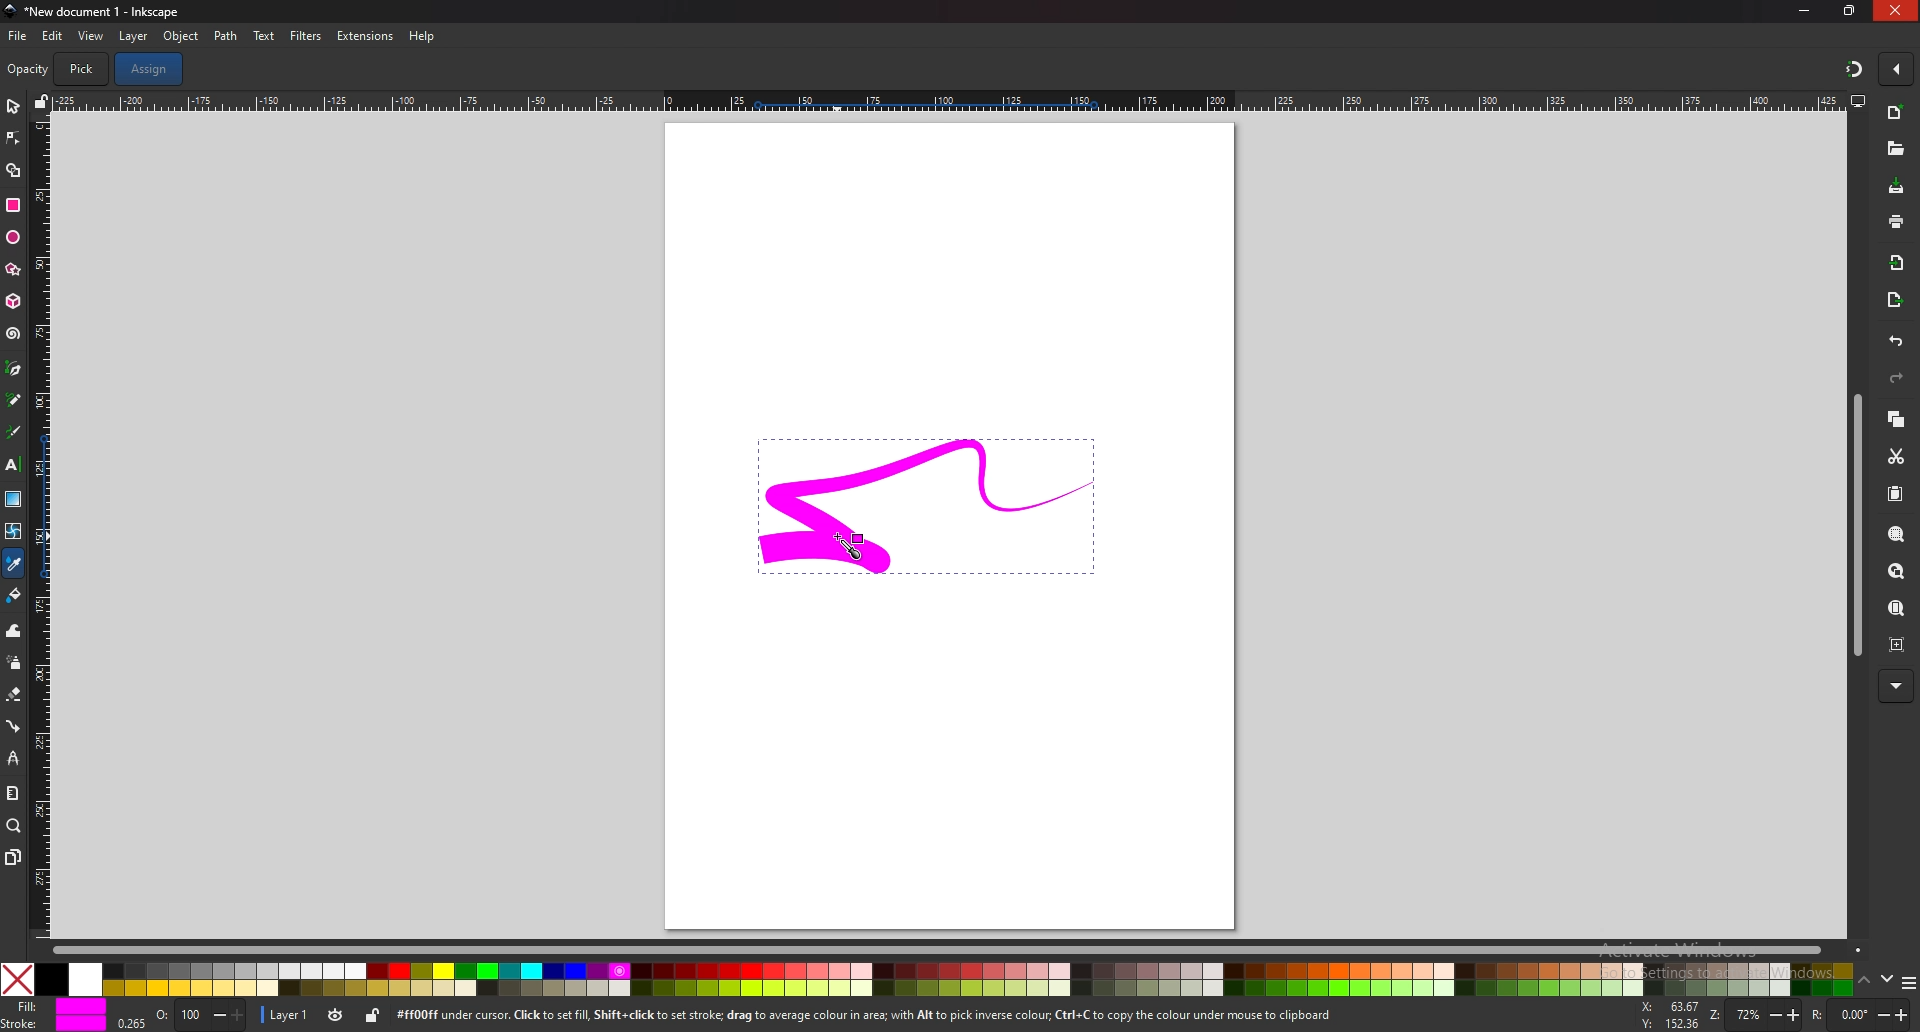 The width and height of the screenshot is (1920, 1032). Describe the element at coordinates (1897, 71) in the screenshot. I see `enable snapping` at that location.